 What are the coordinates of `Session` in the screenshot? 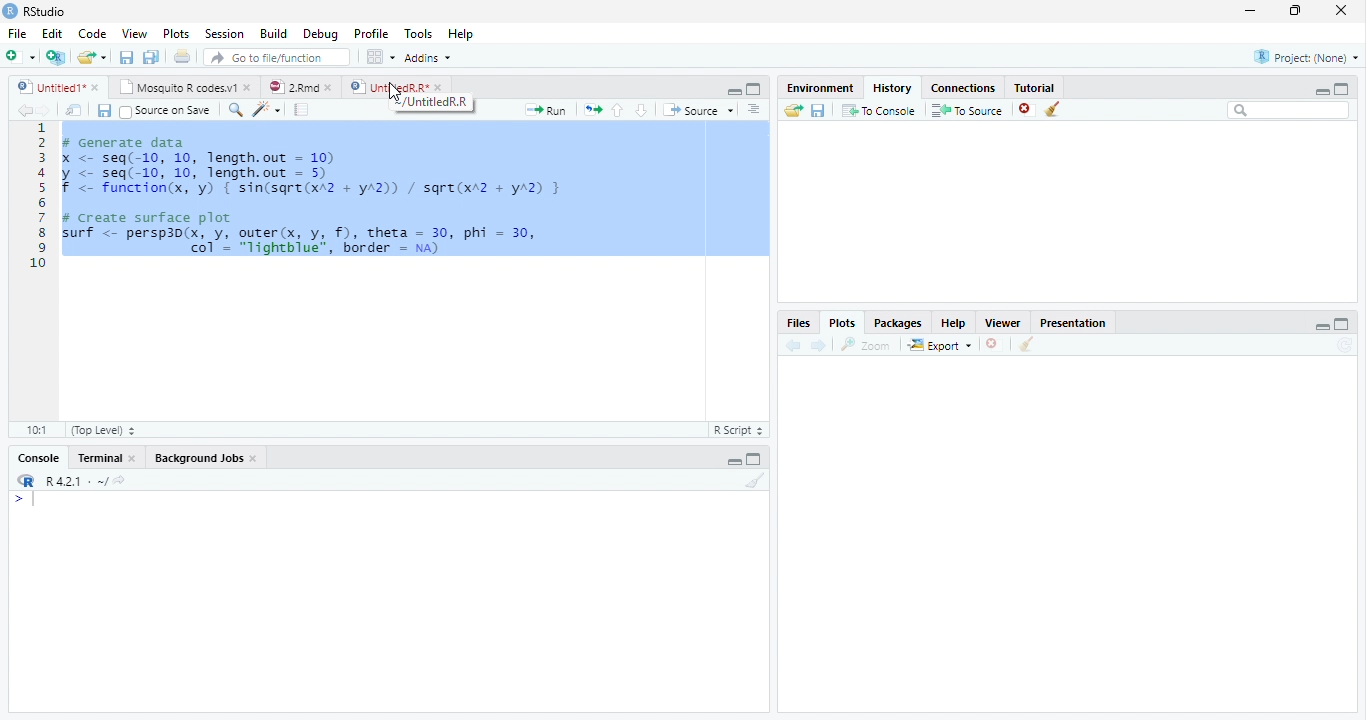 It's located at (223, 34).